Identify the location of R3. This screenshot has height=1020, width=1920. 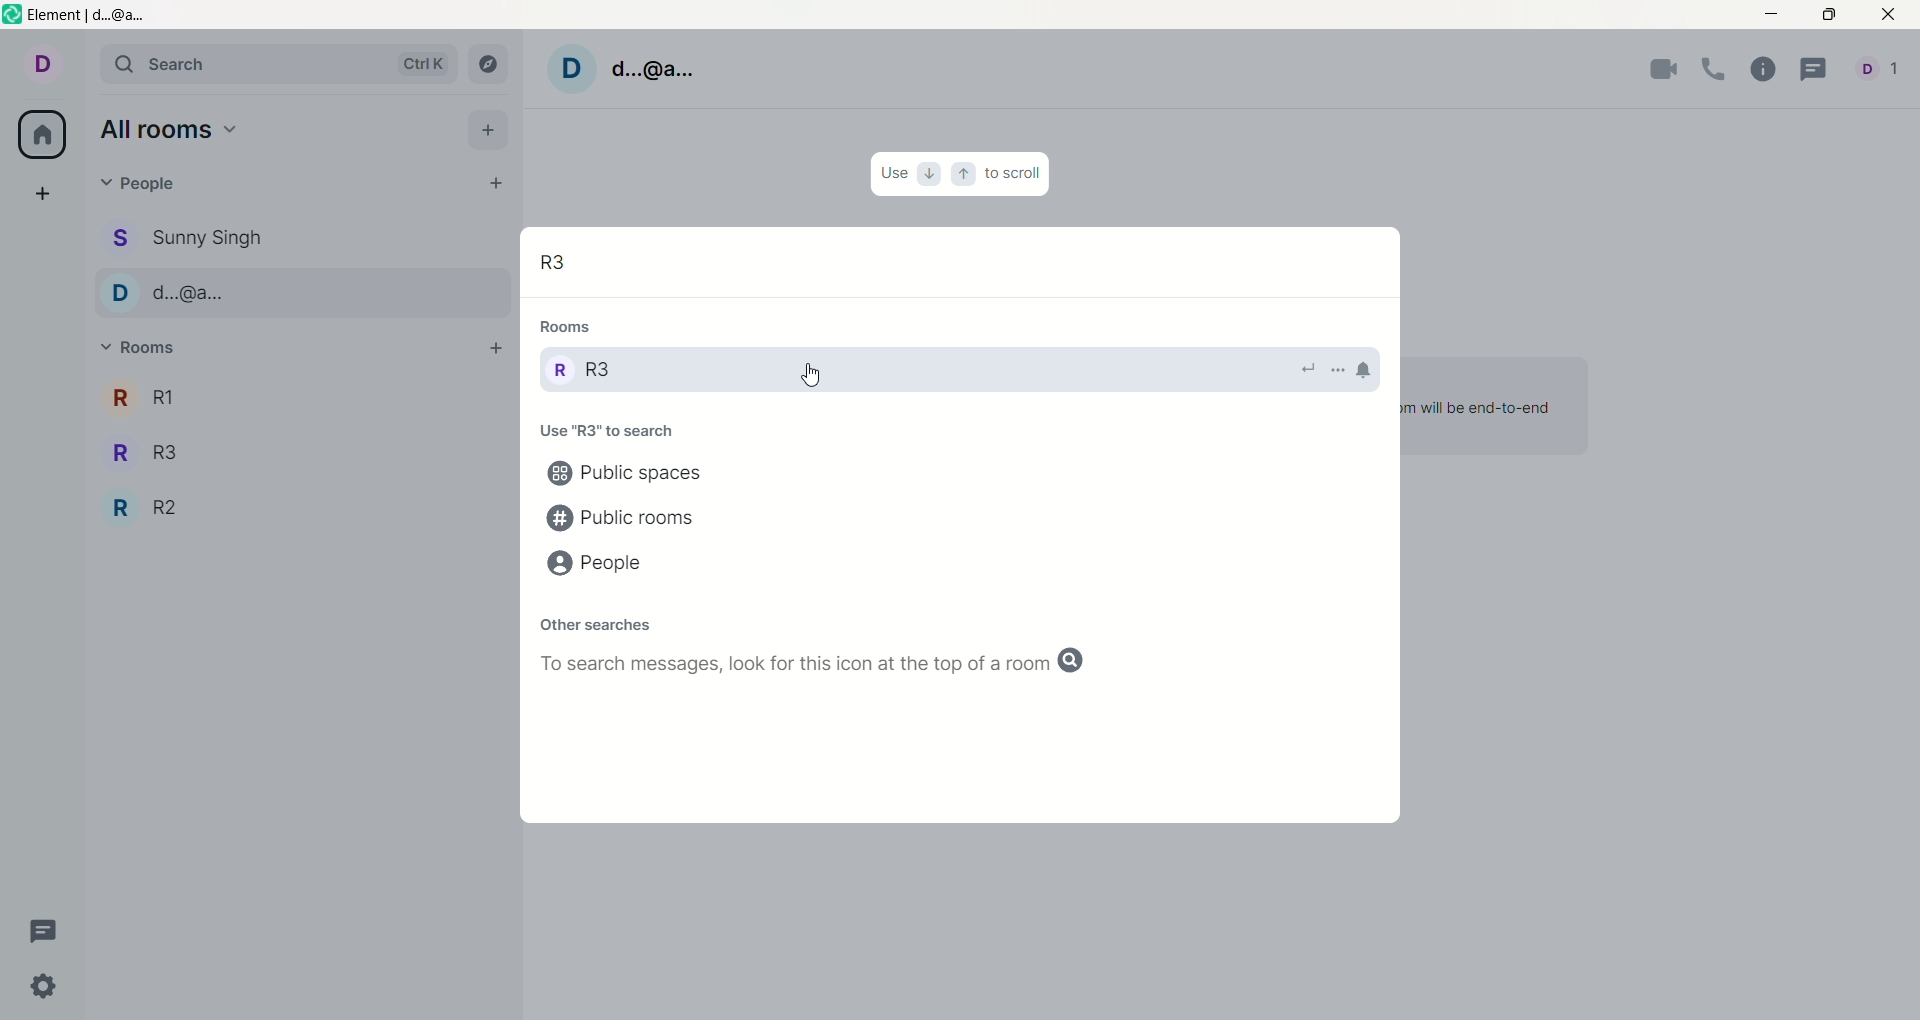
(597, 373).